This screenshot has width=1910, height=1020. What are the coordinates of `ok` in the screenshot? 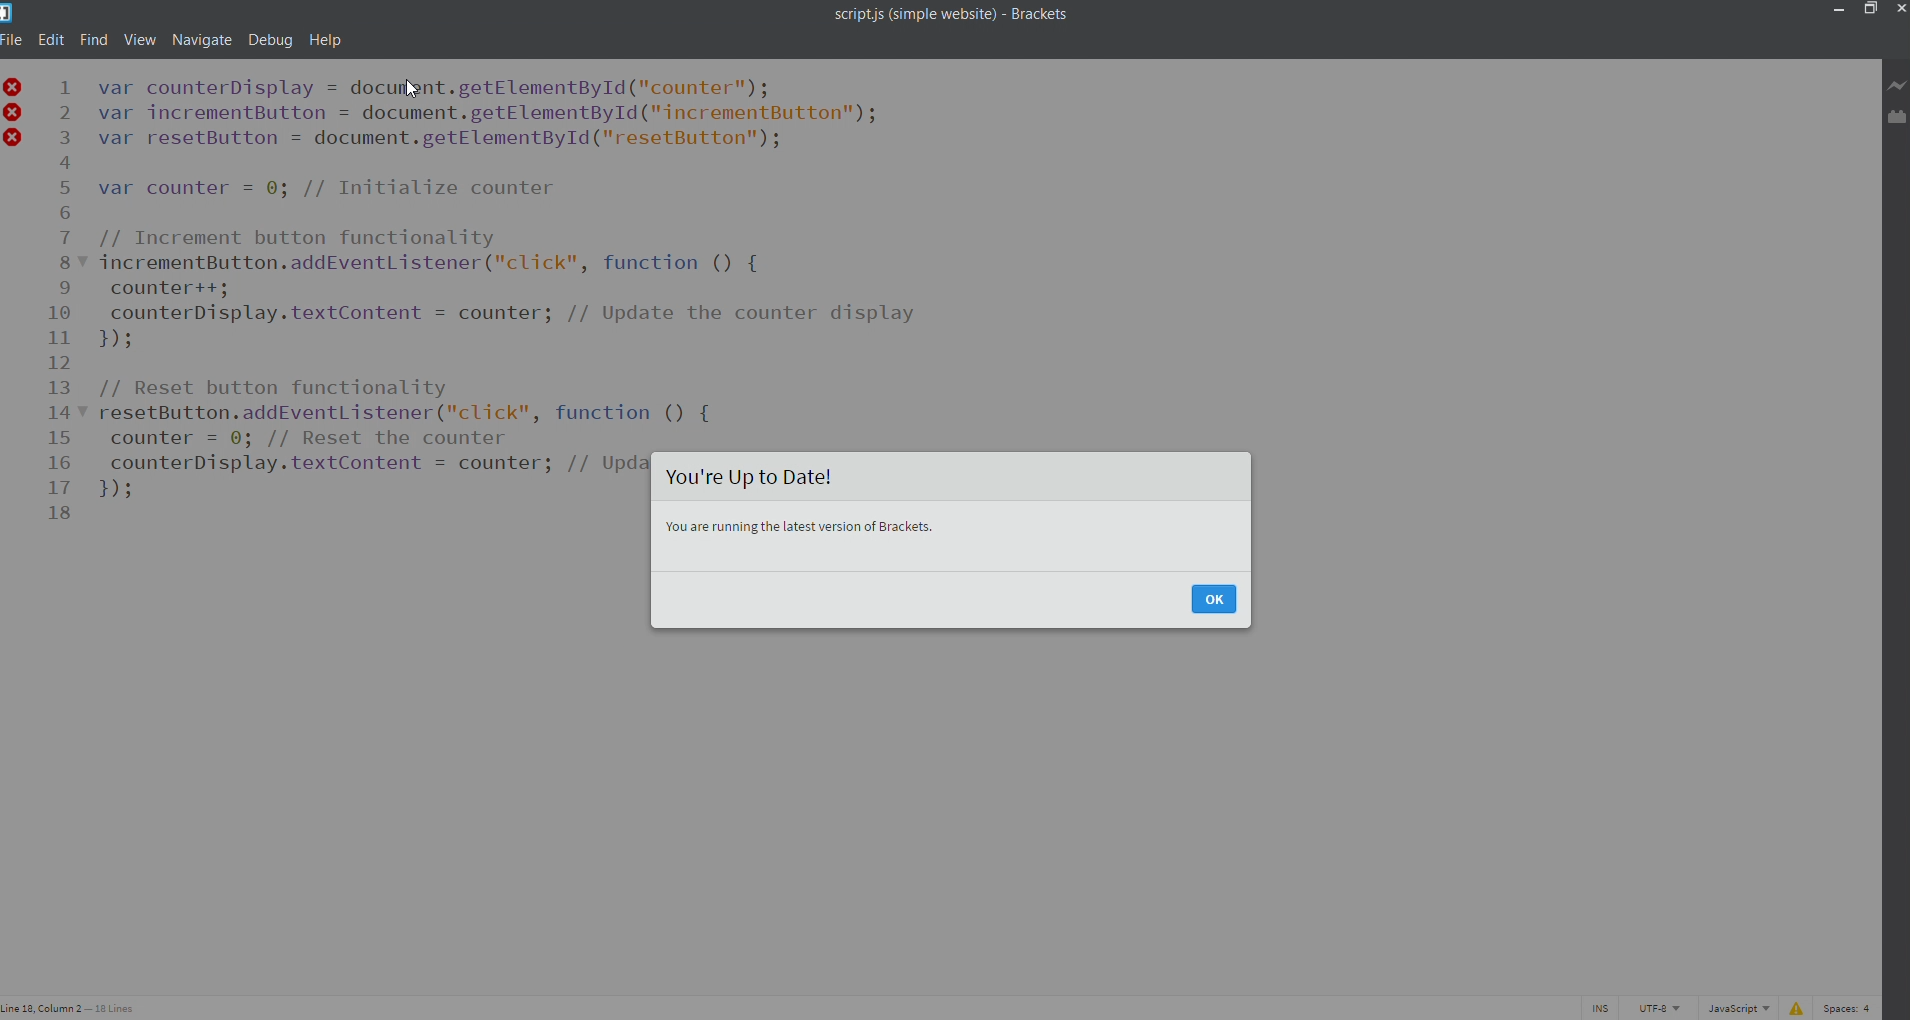 It's located at (1214, 600).